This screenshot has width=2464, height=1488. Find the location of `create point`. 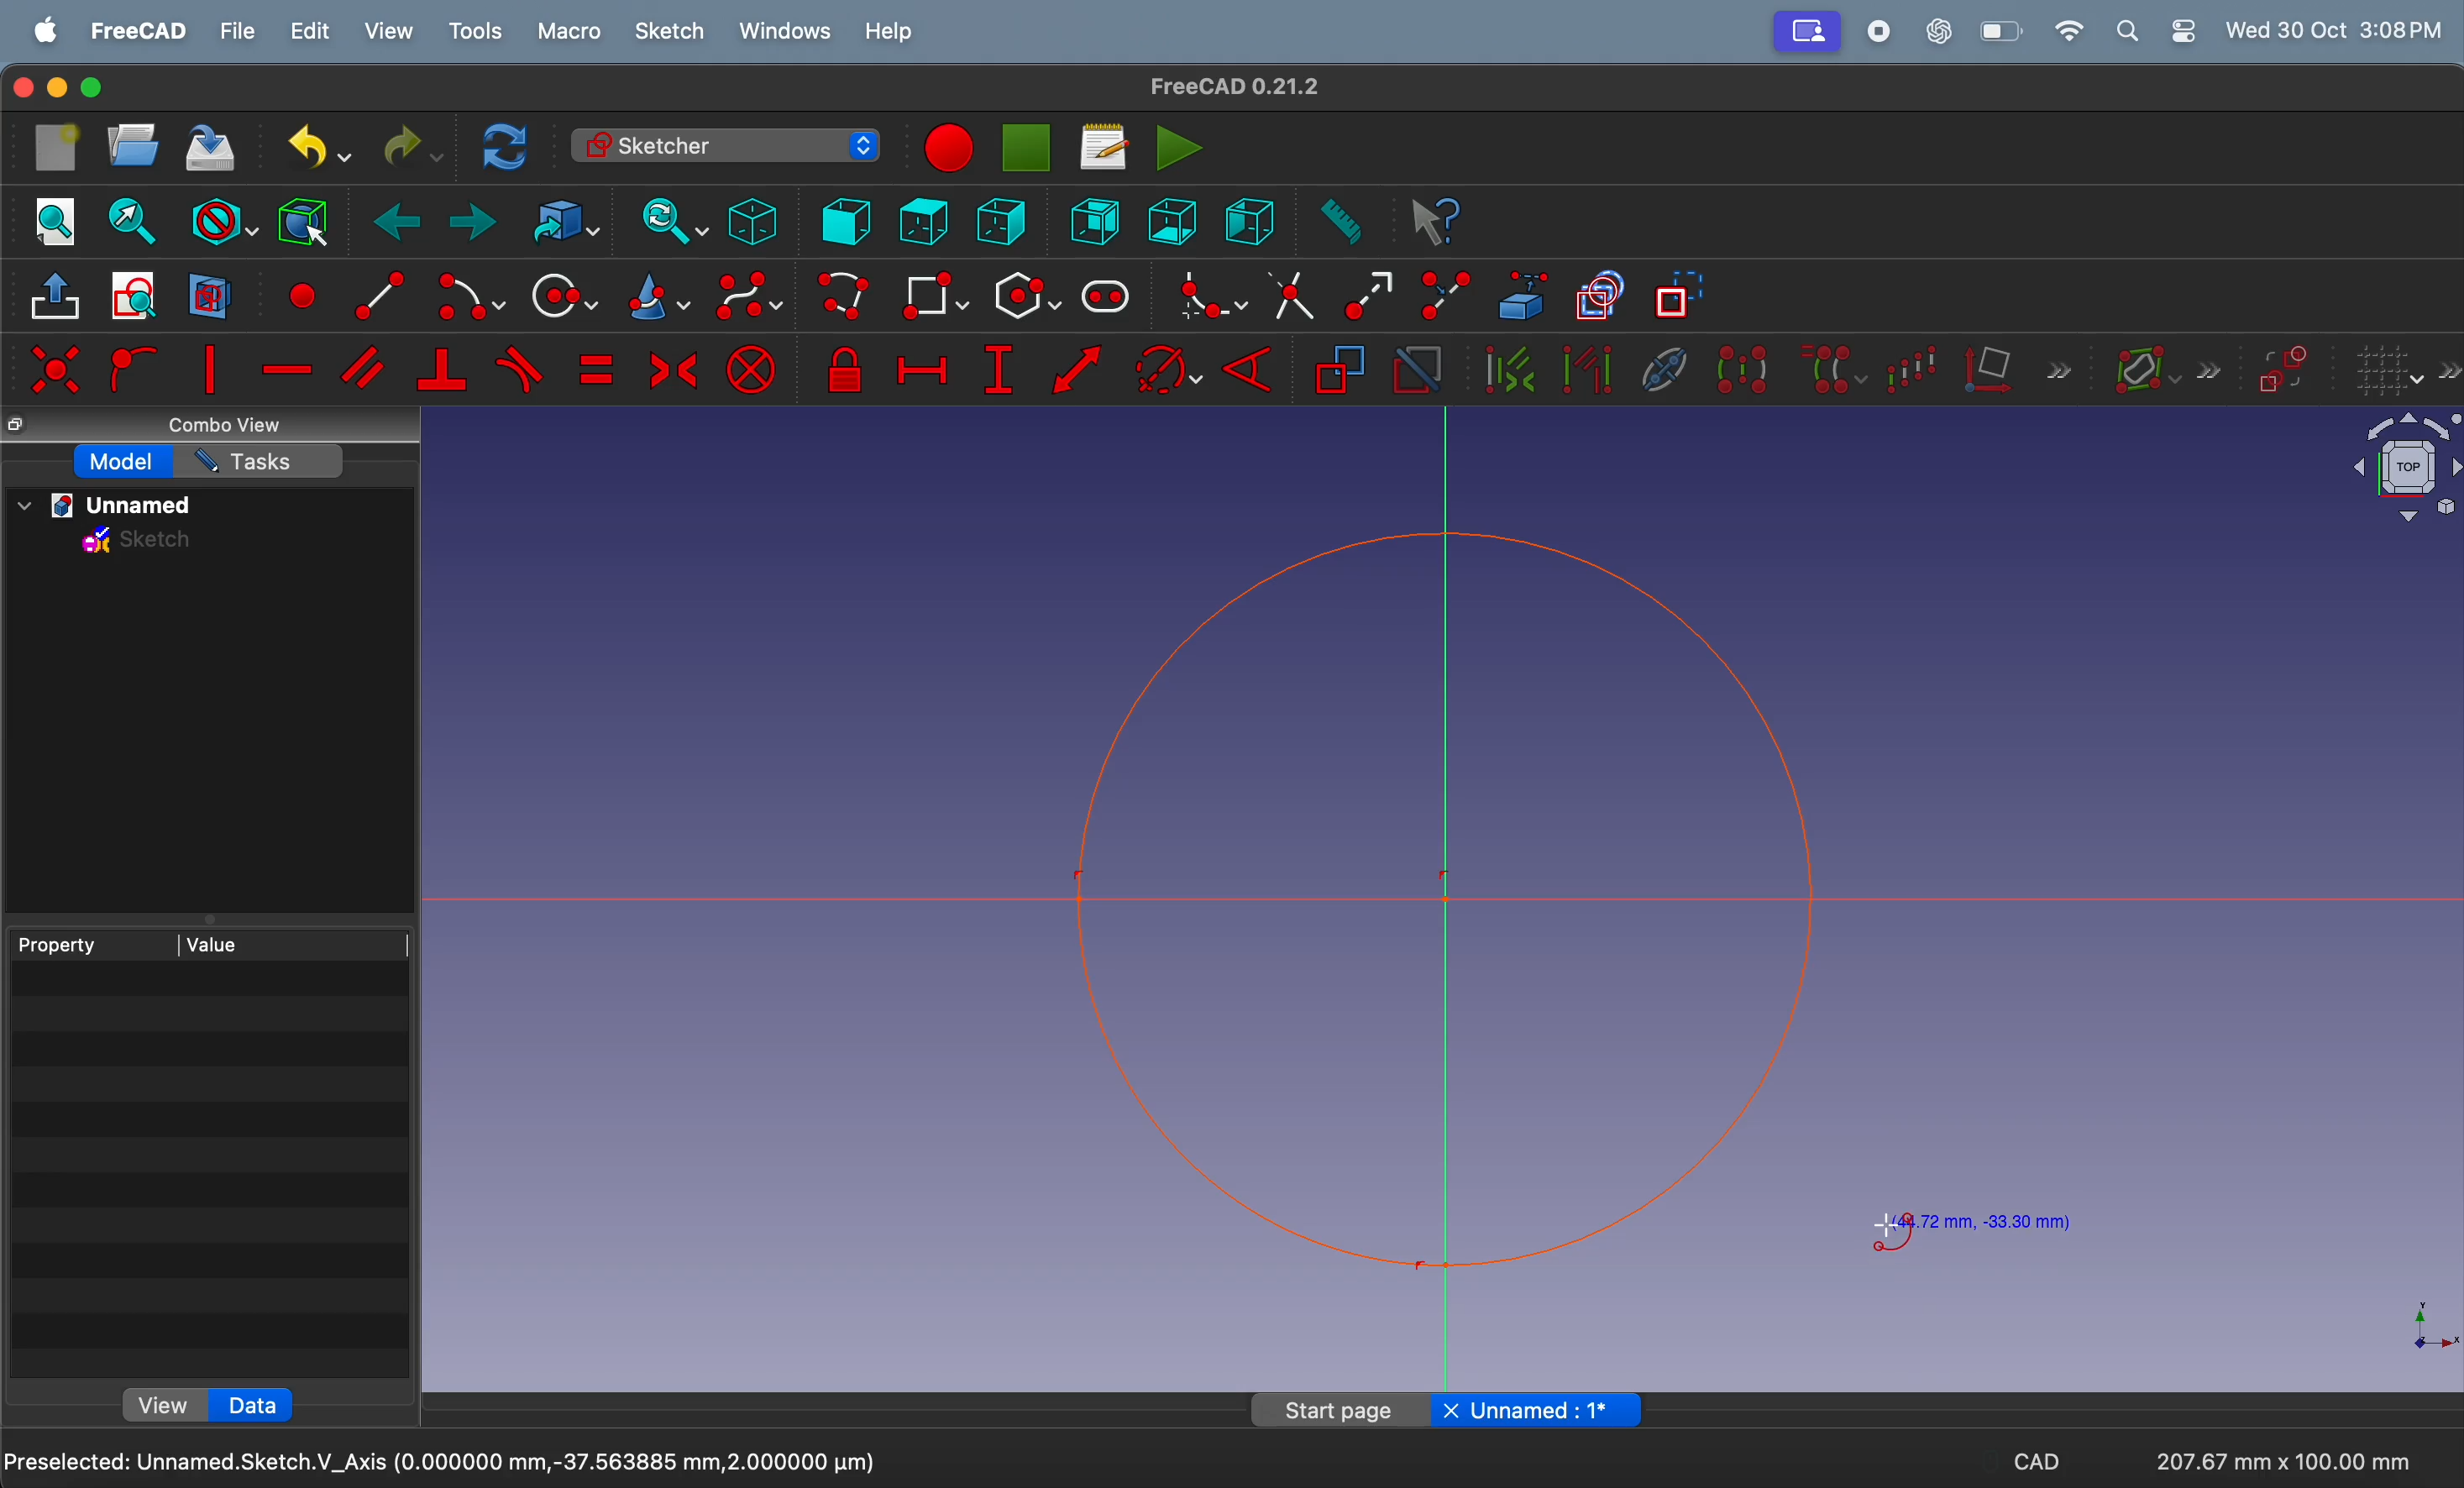

create point is located at coordinates (299, 292).